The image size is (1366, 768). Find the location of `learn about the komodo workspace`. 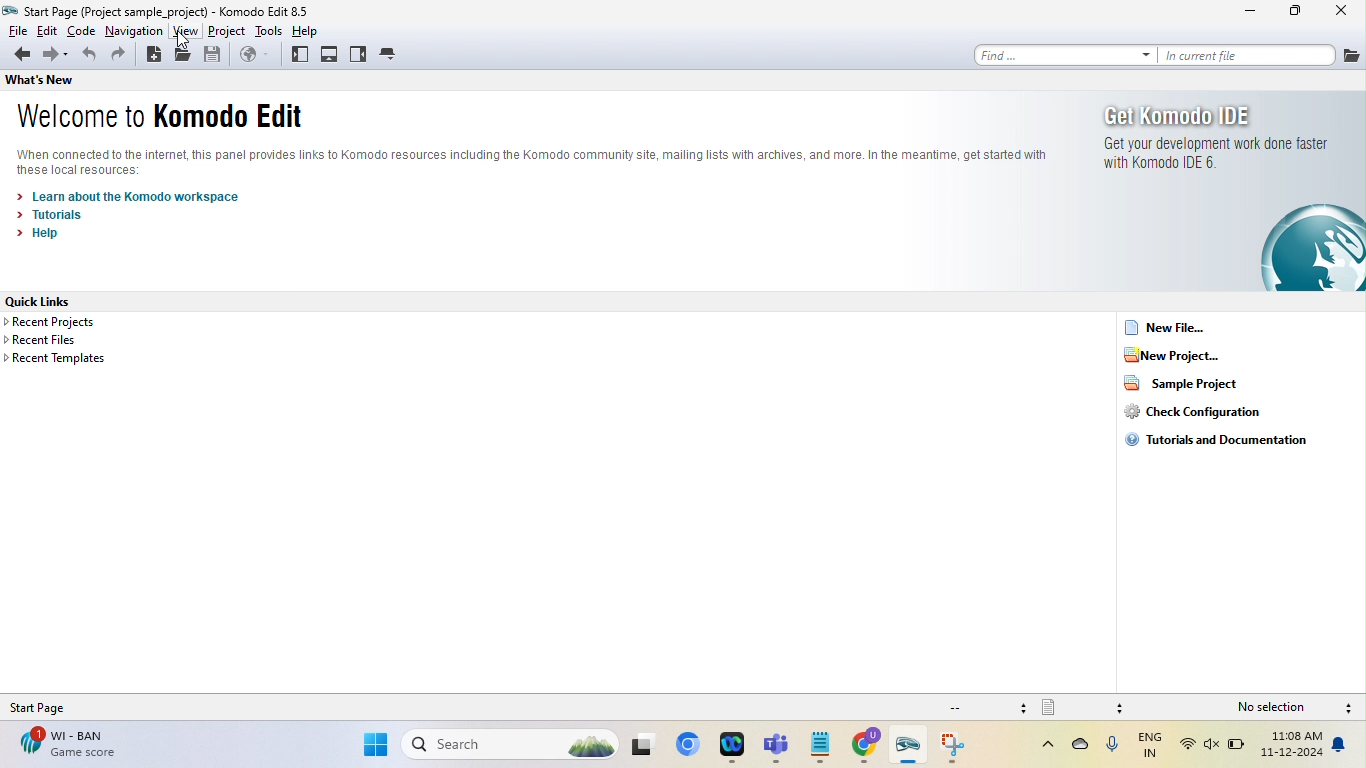

learn about the komodo workspace is located at coordinates (129, 195).